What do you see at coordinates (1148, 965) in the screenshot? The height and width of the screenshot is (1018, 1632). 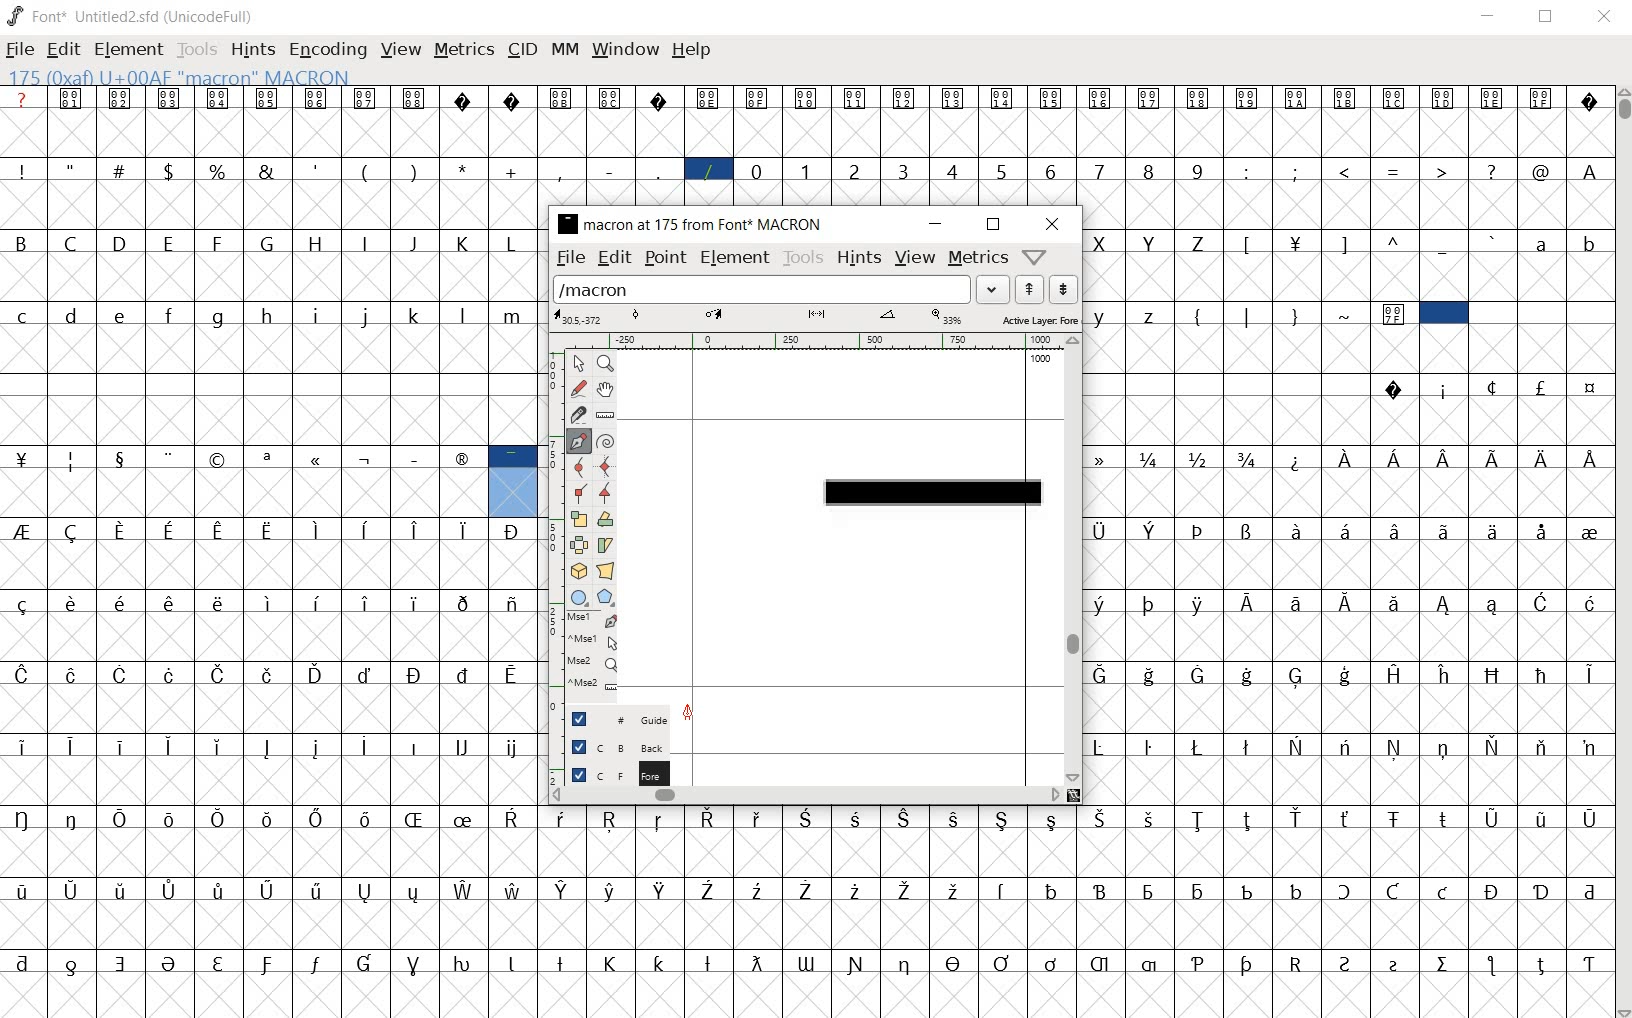 I see `Symbol` at bounding box center [1148, 965].